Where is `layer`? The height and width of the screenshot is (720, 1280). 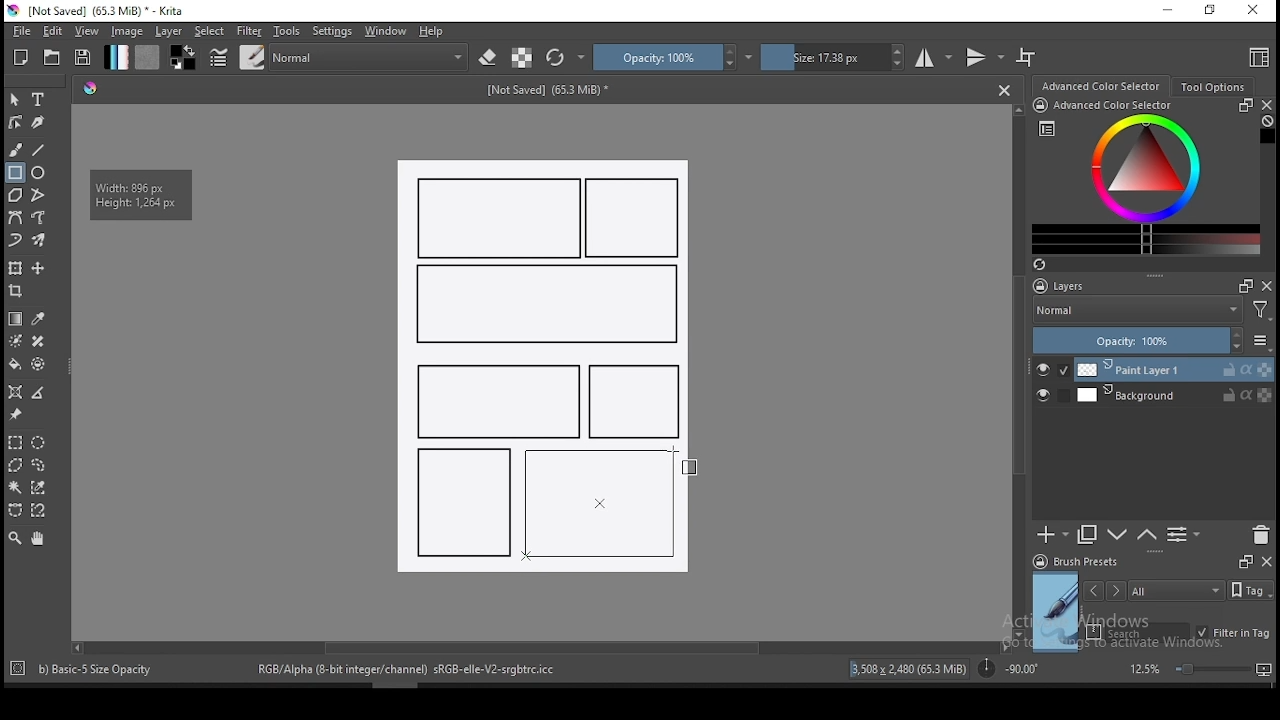 layer is located at coordinates (1175, 370).